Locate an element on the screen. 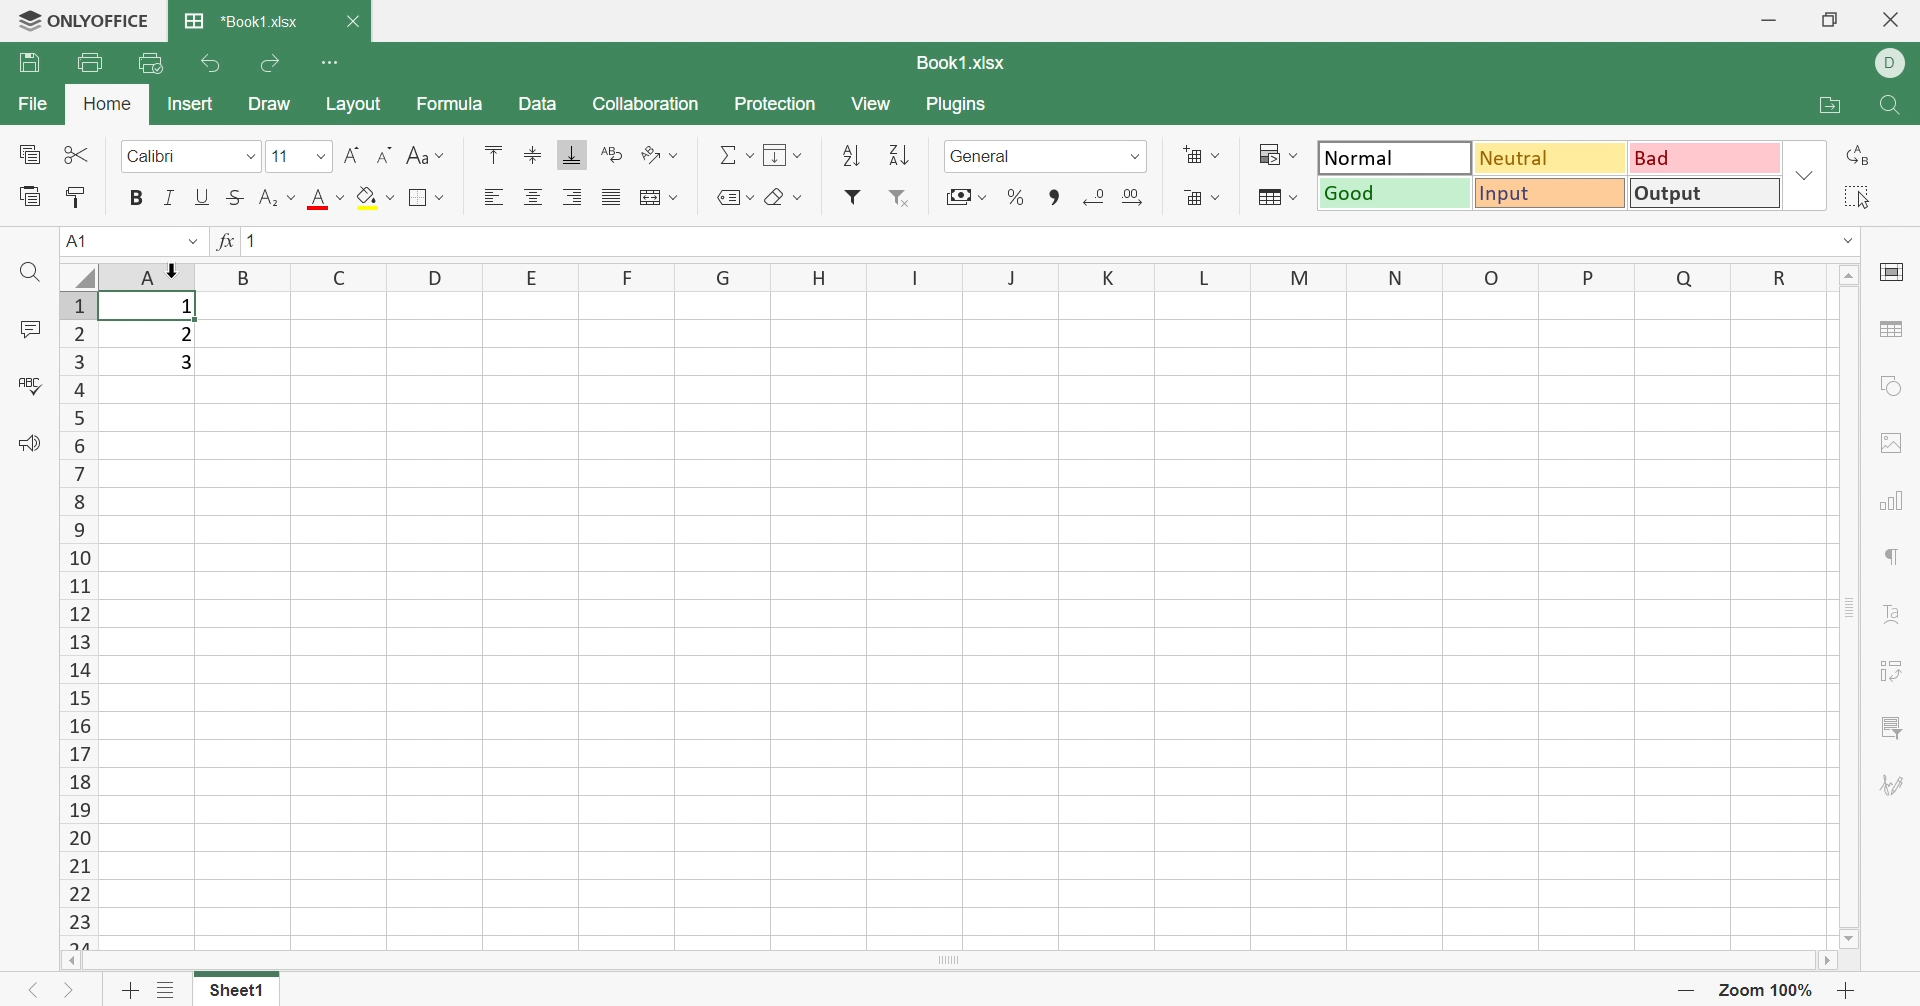 This screenshot has height=1006, width=1920. Next is located at coordinates (69, 991).